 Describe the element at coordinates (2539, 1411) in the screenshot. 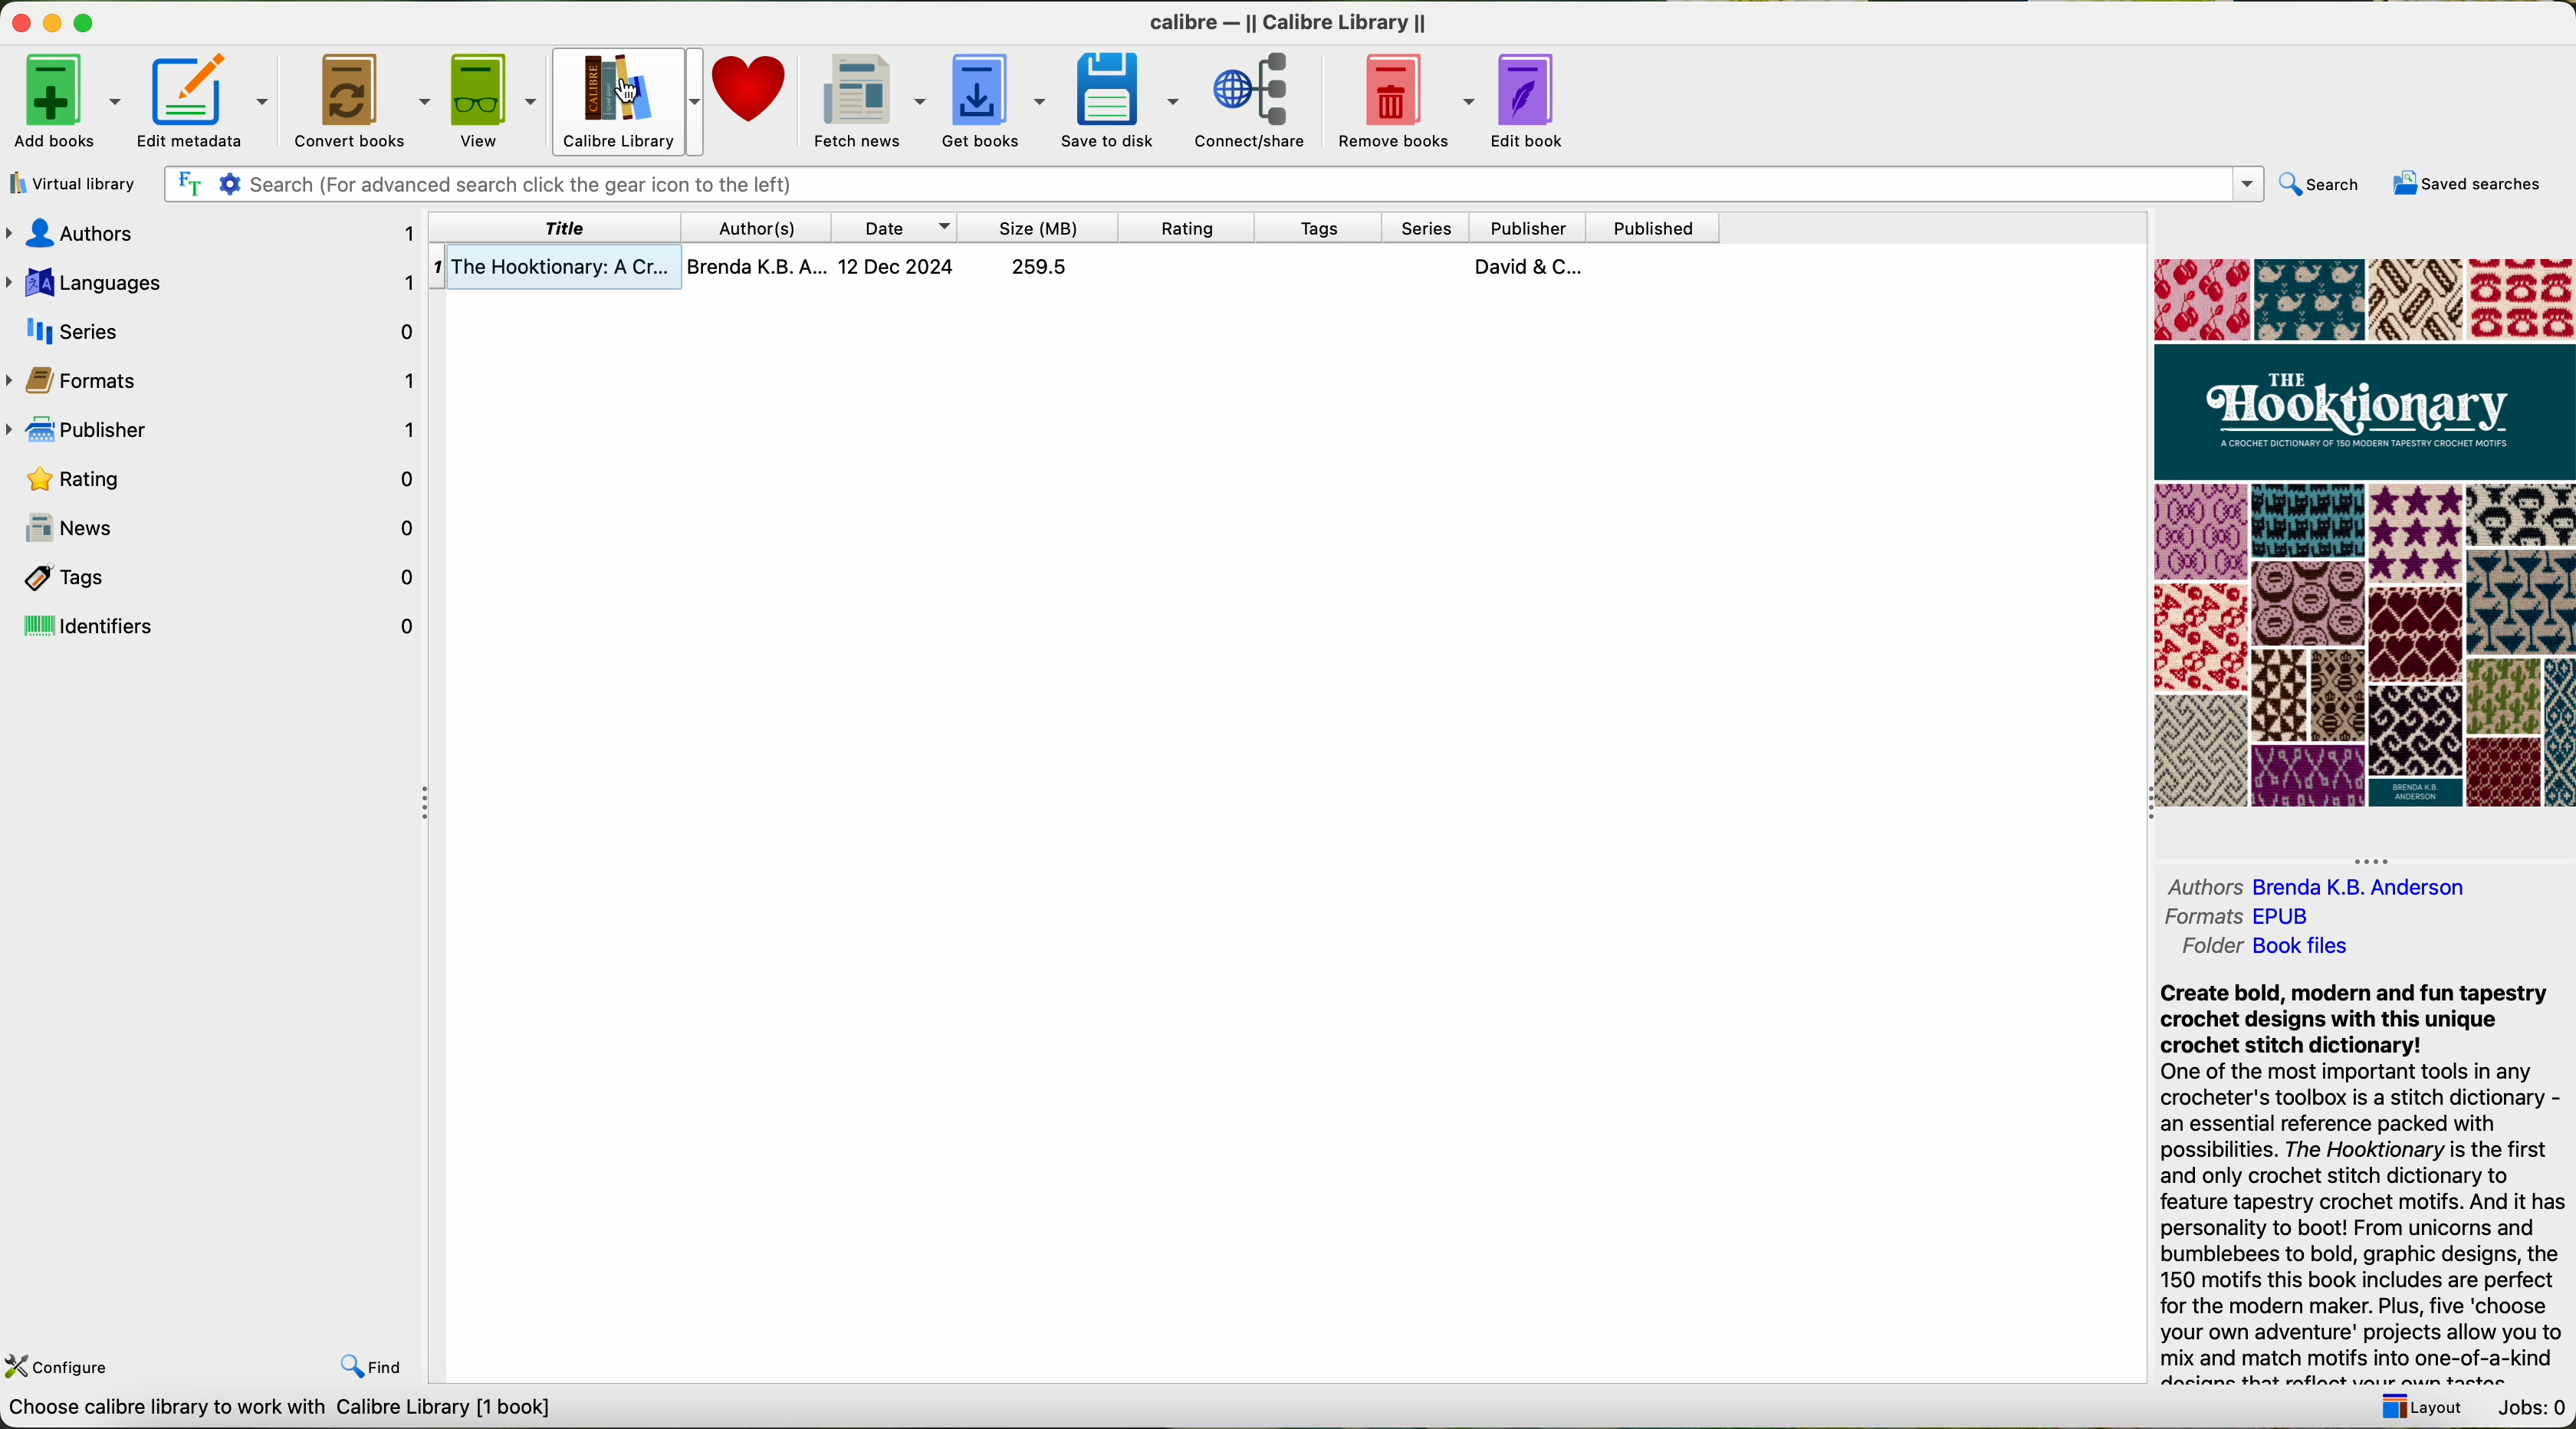

I see `jobs: 0` at that location.